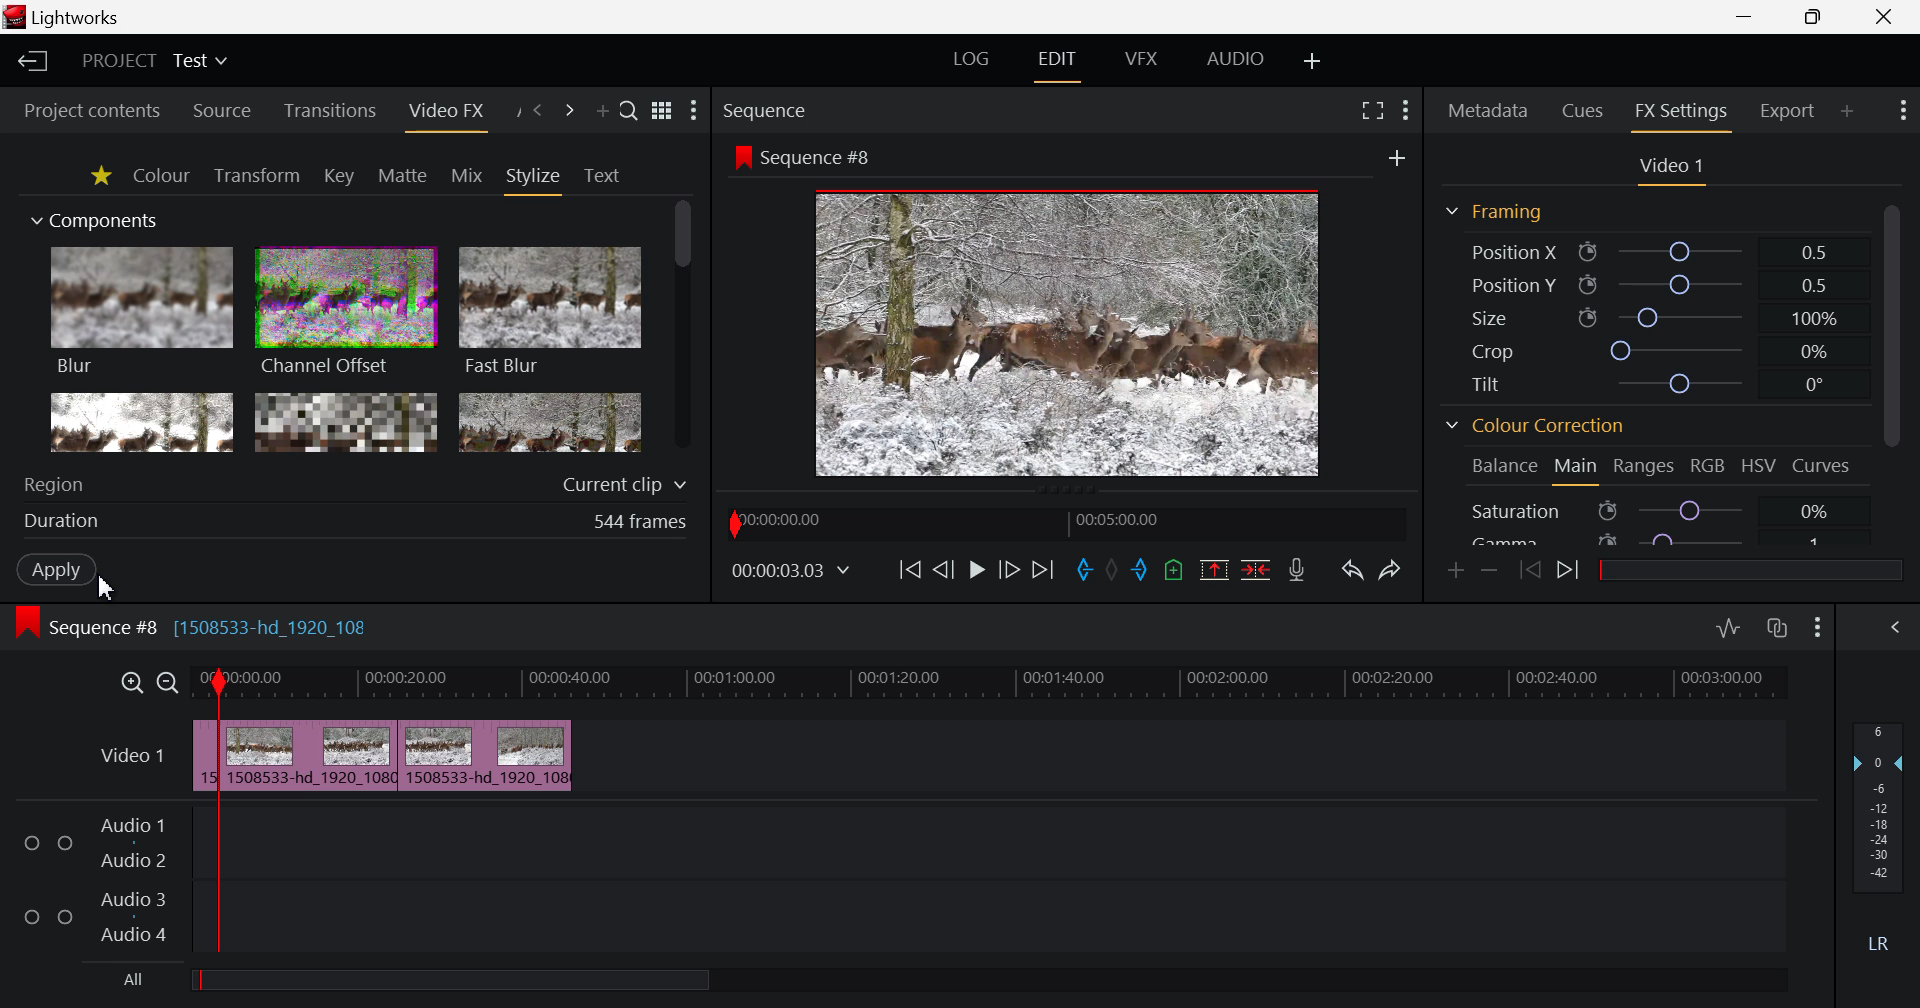 The height and width of the screenshot is (1008, 1920). I want to click on Show Settings, so click(1901, 113).